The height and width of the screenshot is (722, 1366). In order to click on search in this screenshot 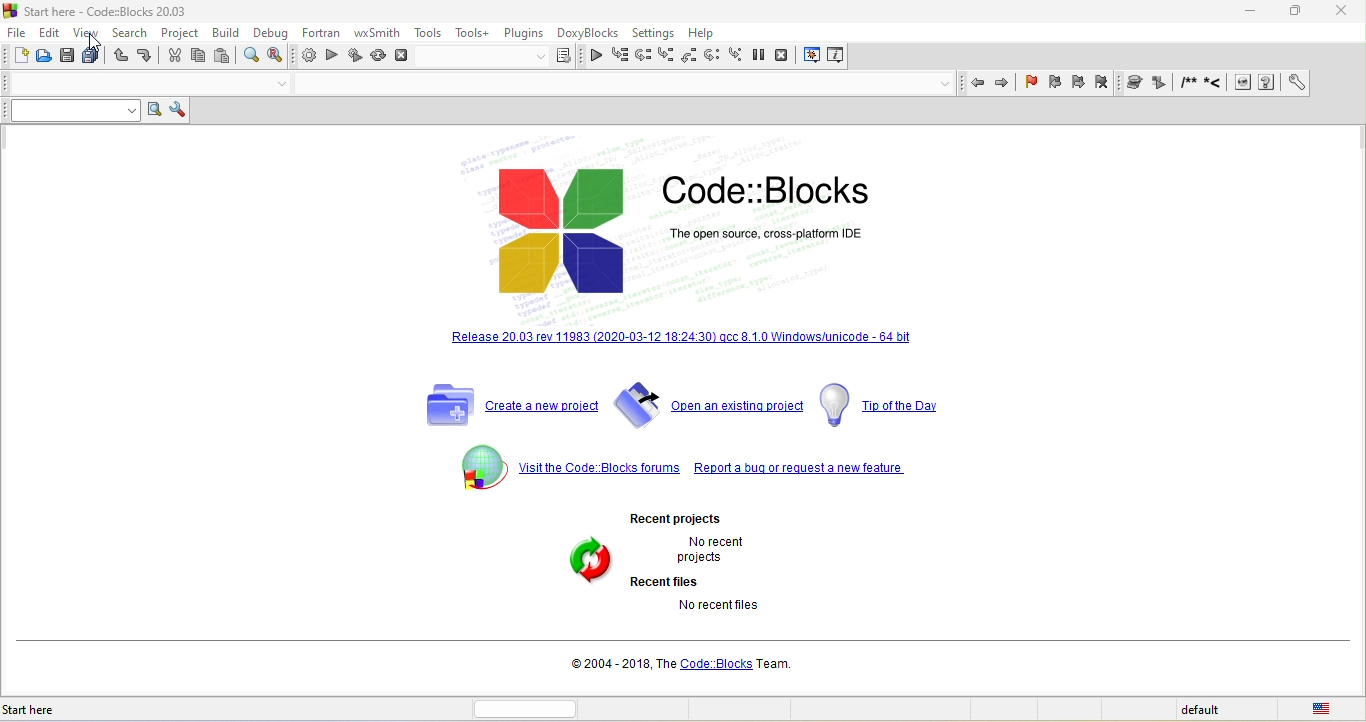, I will do `click(128, 33)`.